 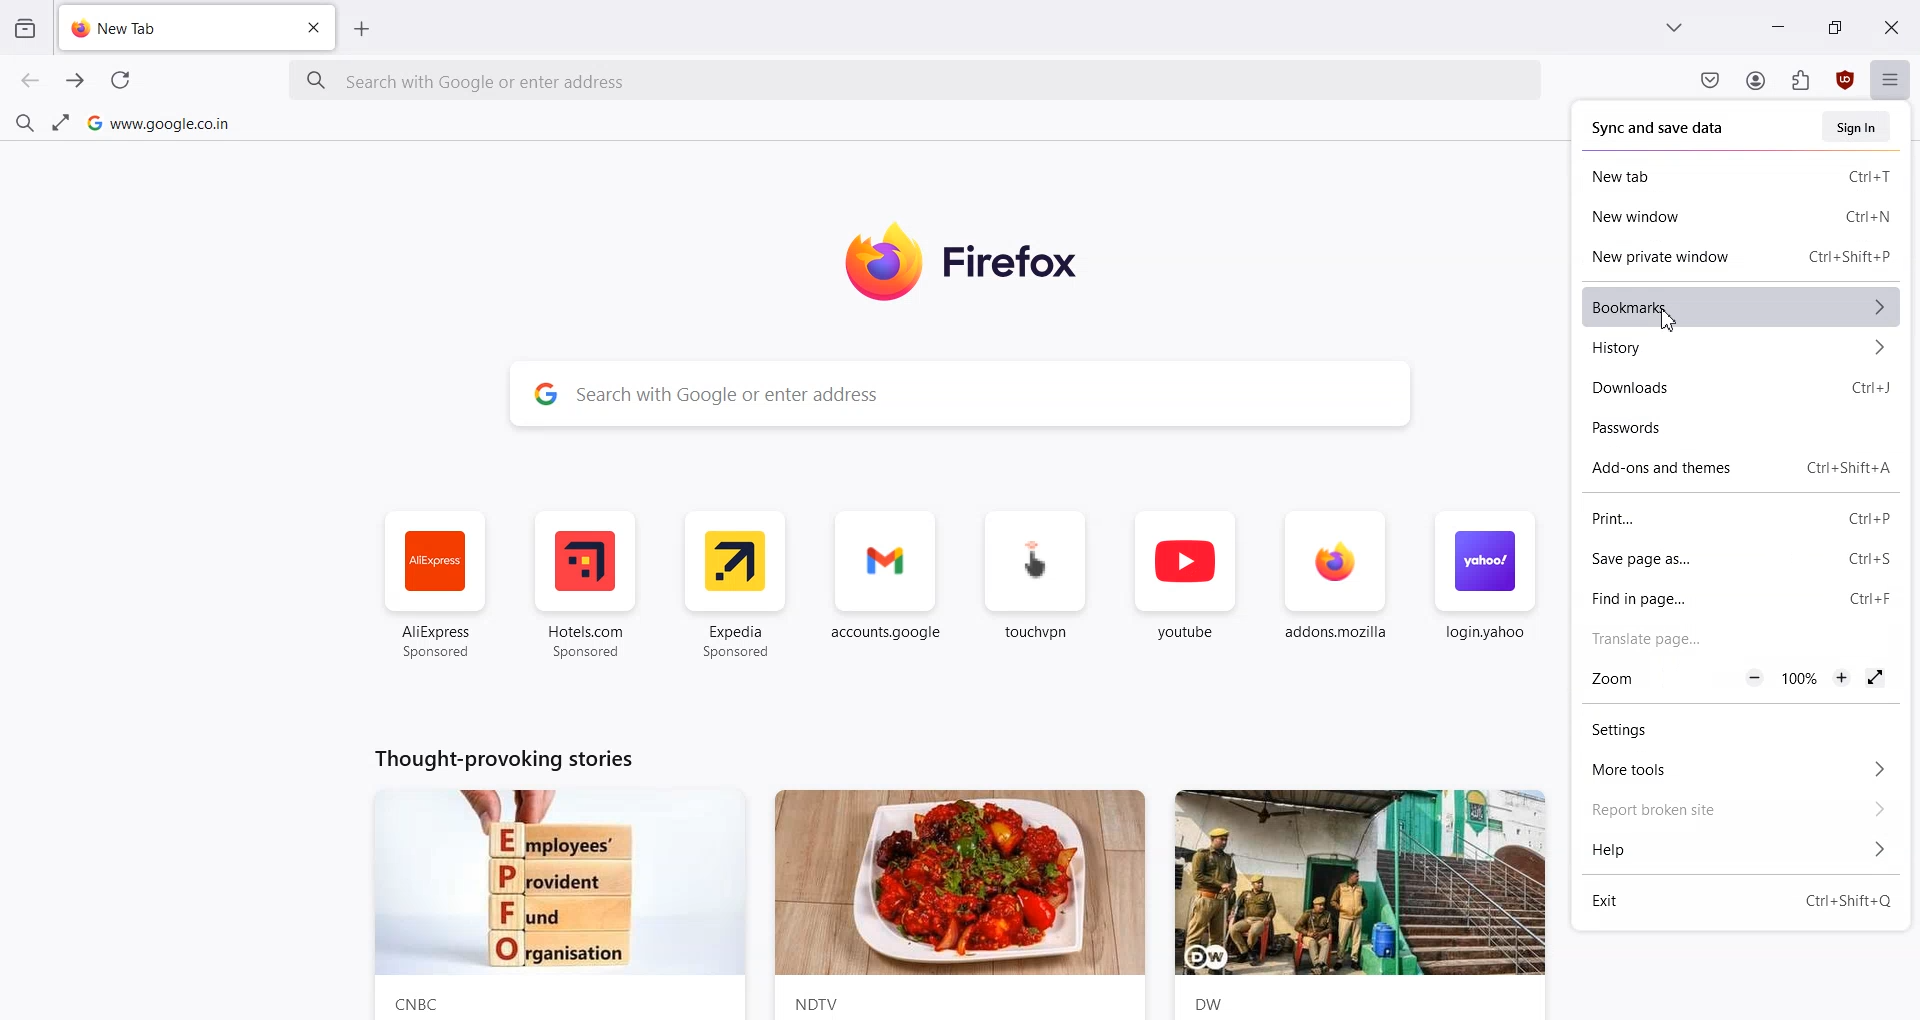 What do you see at coordinates (1675, 900) in the screenshot?
I see `Exit` at bounding box center [1675, 900].